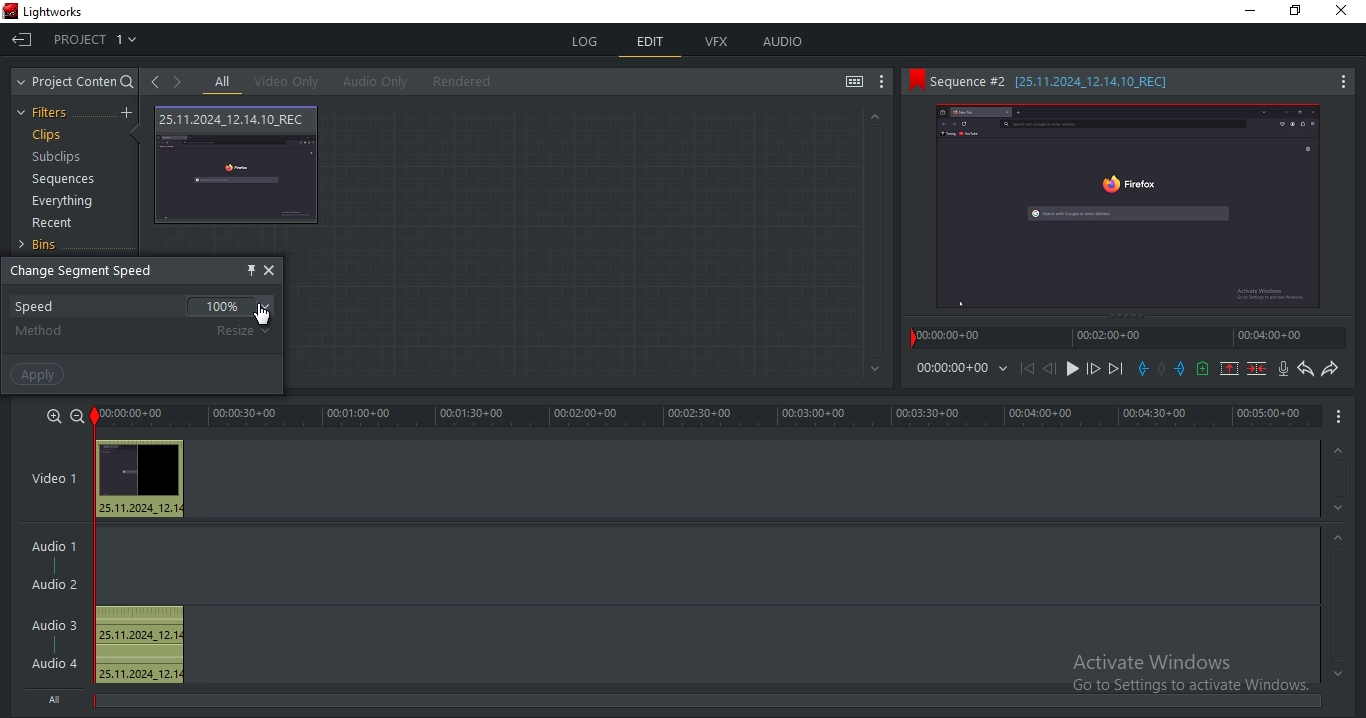 The height and width of the screenshot is (718, 1366). Describe the element at coordinates (52, 416) in the screenshot. I see `zoom in` at that location.